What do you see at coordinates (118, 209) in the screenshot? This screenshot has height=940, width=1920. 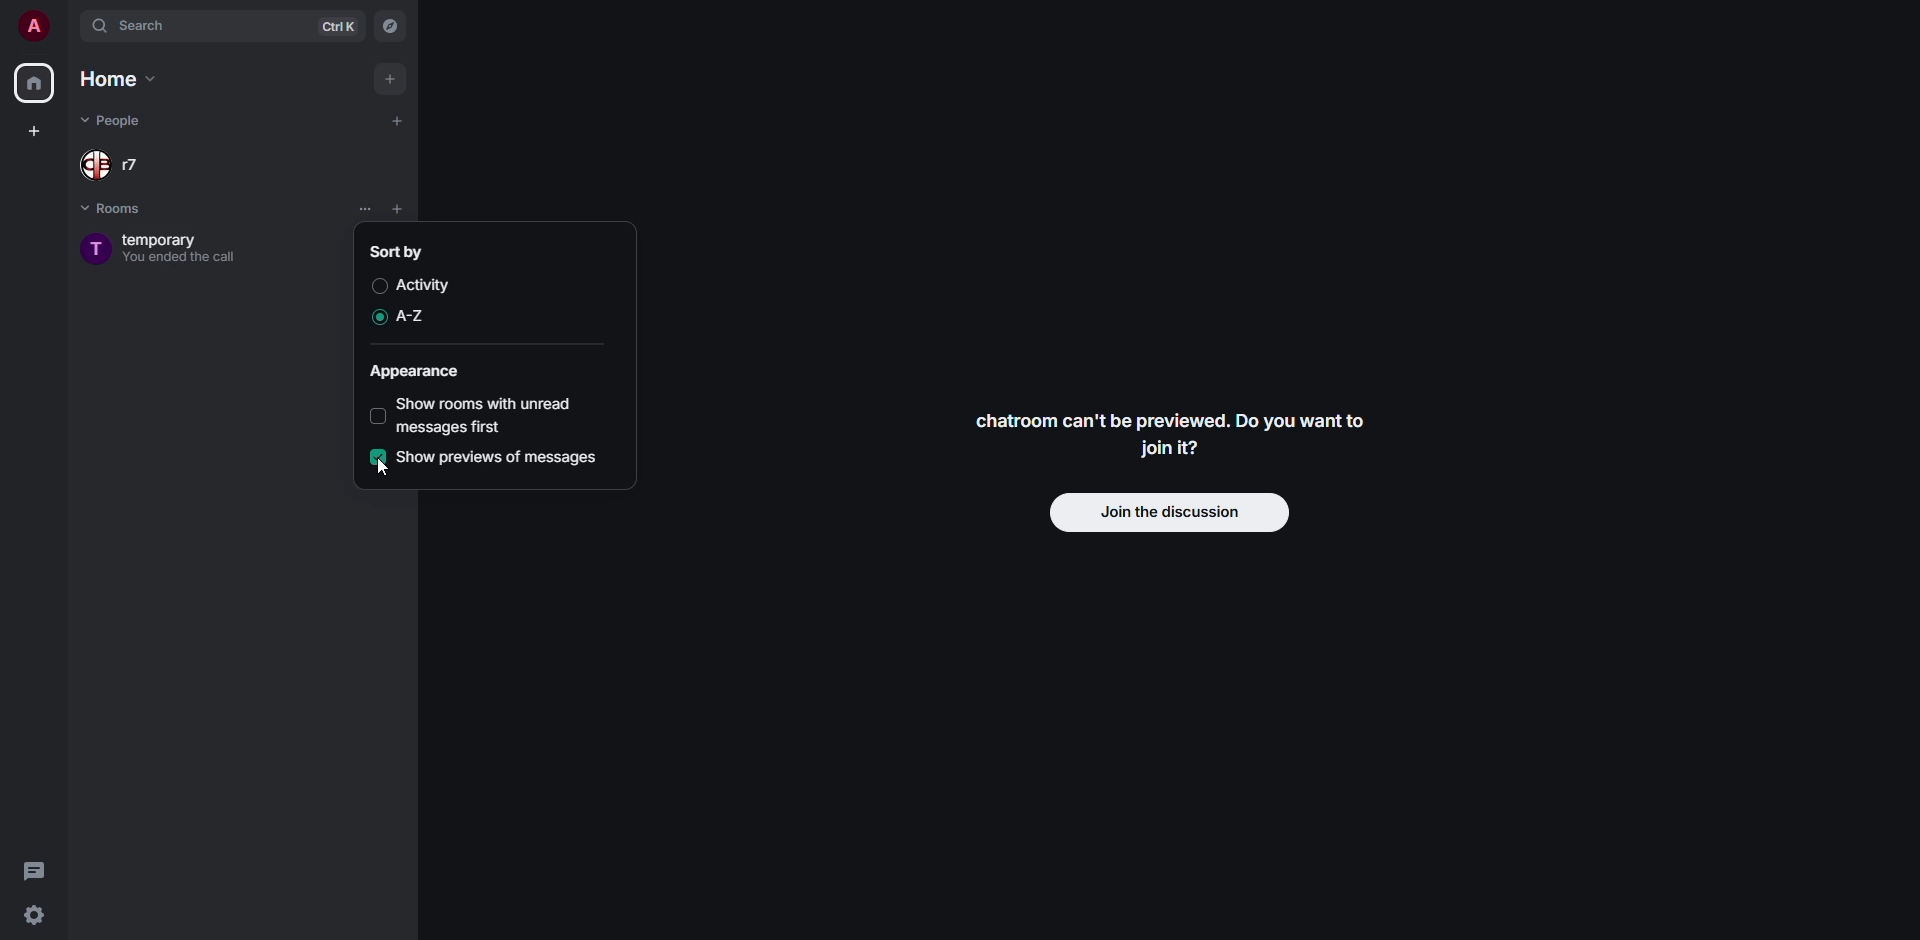 I see `rooms` at bounding box center [118, 209].